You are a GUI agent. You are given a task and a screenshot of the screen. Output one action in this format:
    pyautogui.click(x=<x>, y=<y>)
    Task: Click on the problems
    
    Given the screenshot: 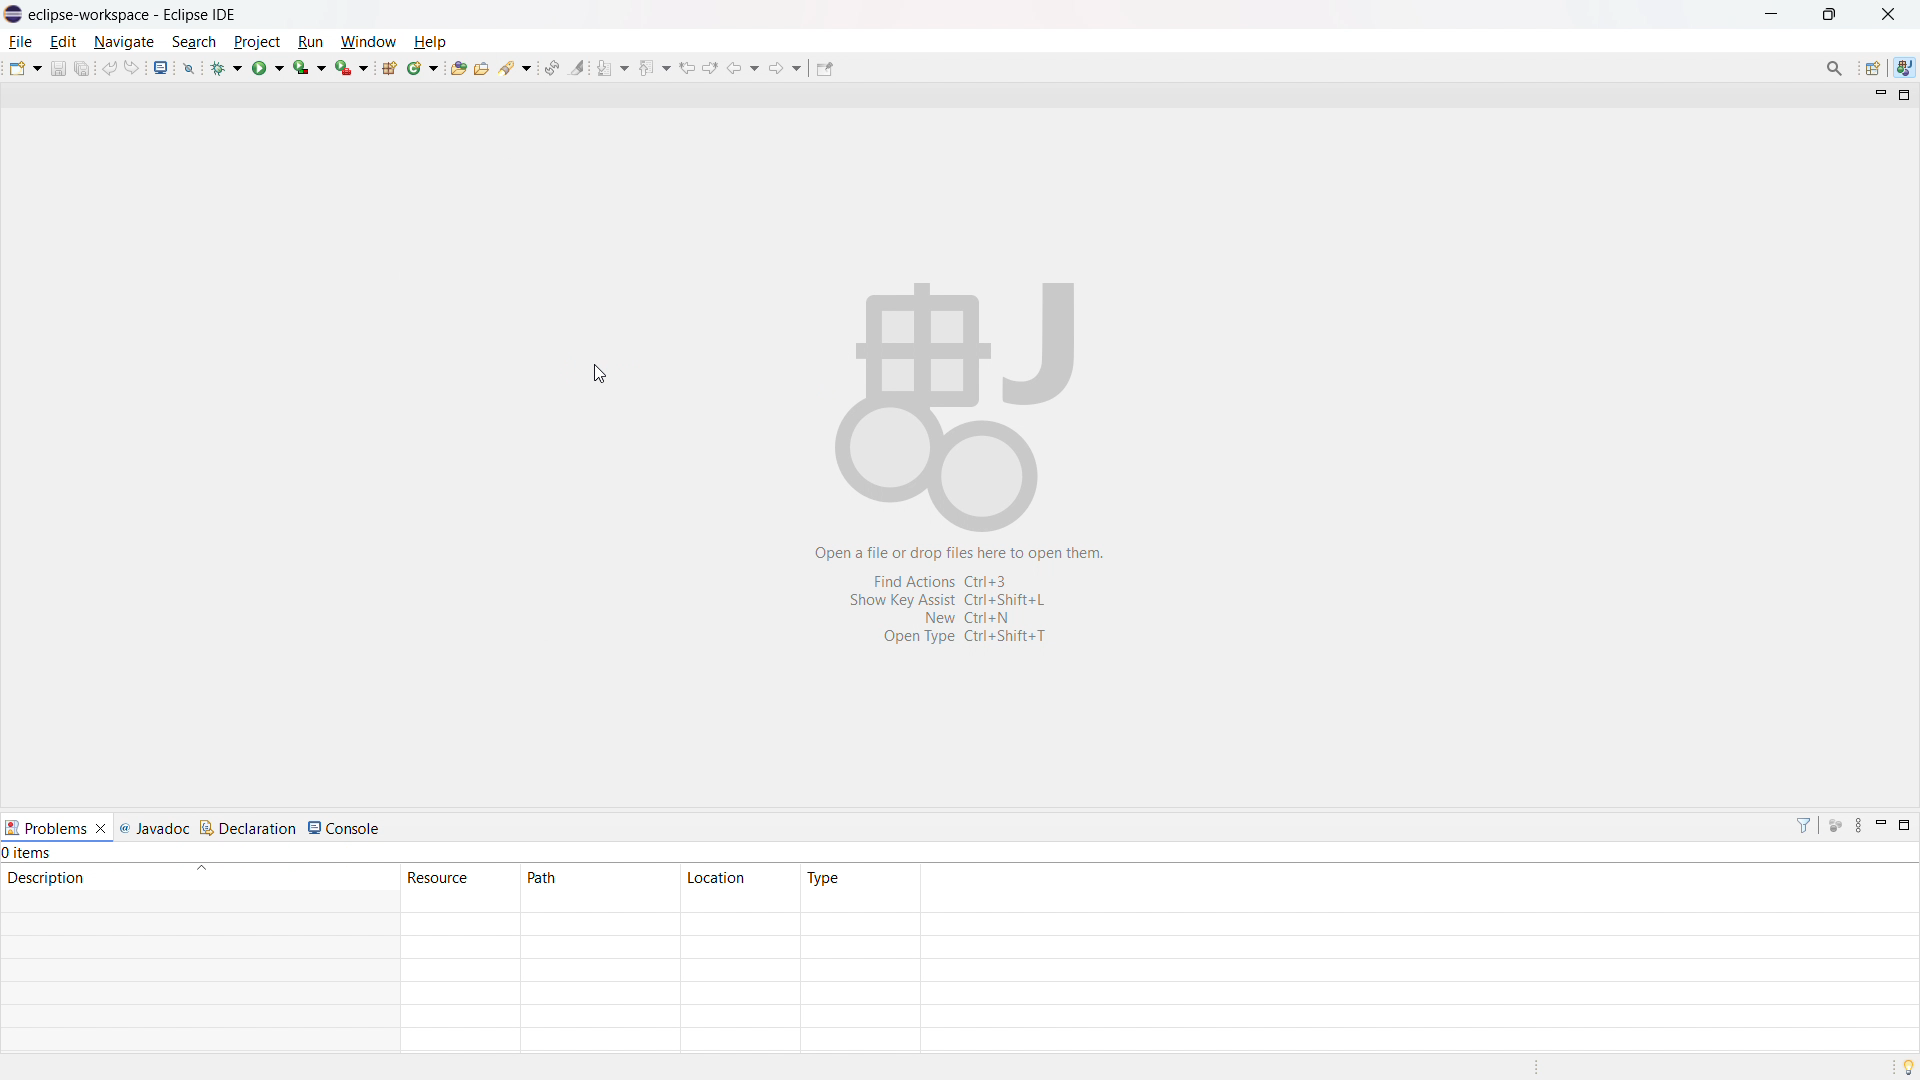 What is the action you would take?
    pyautogui.click(x=45, y=828)
    